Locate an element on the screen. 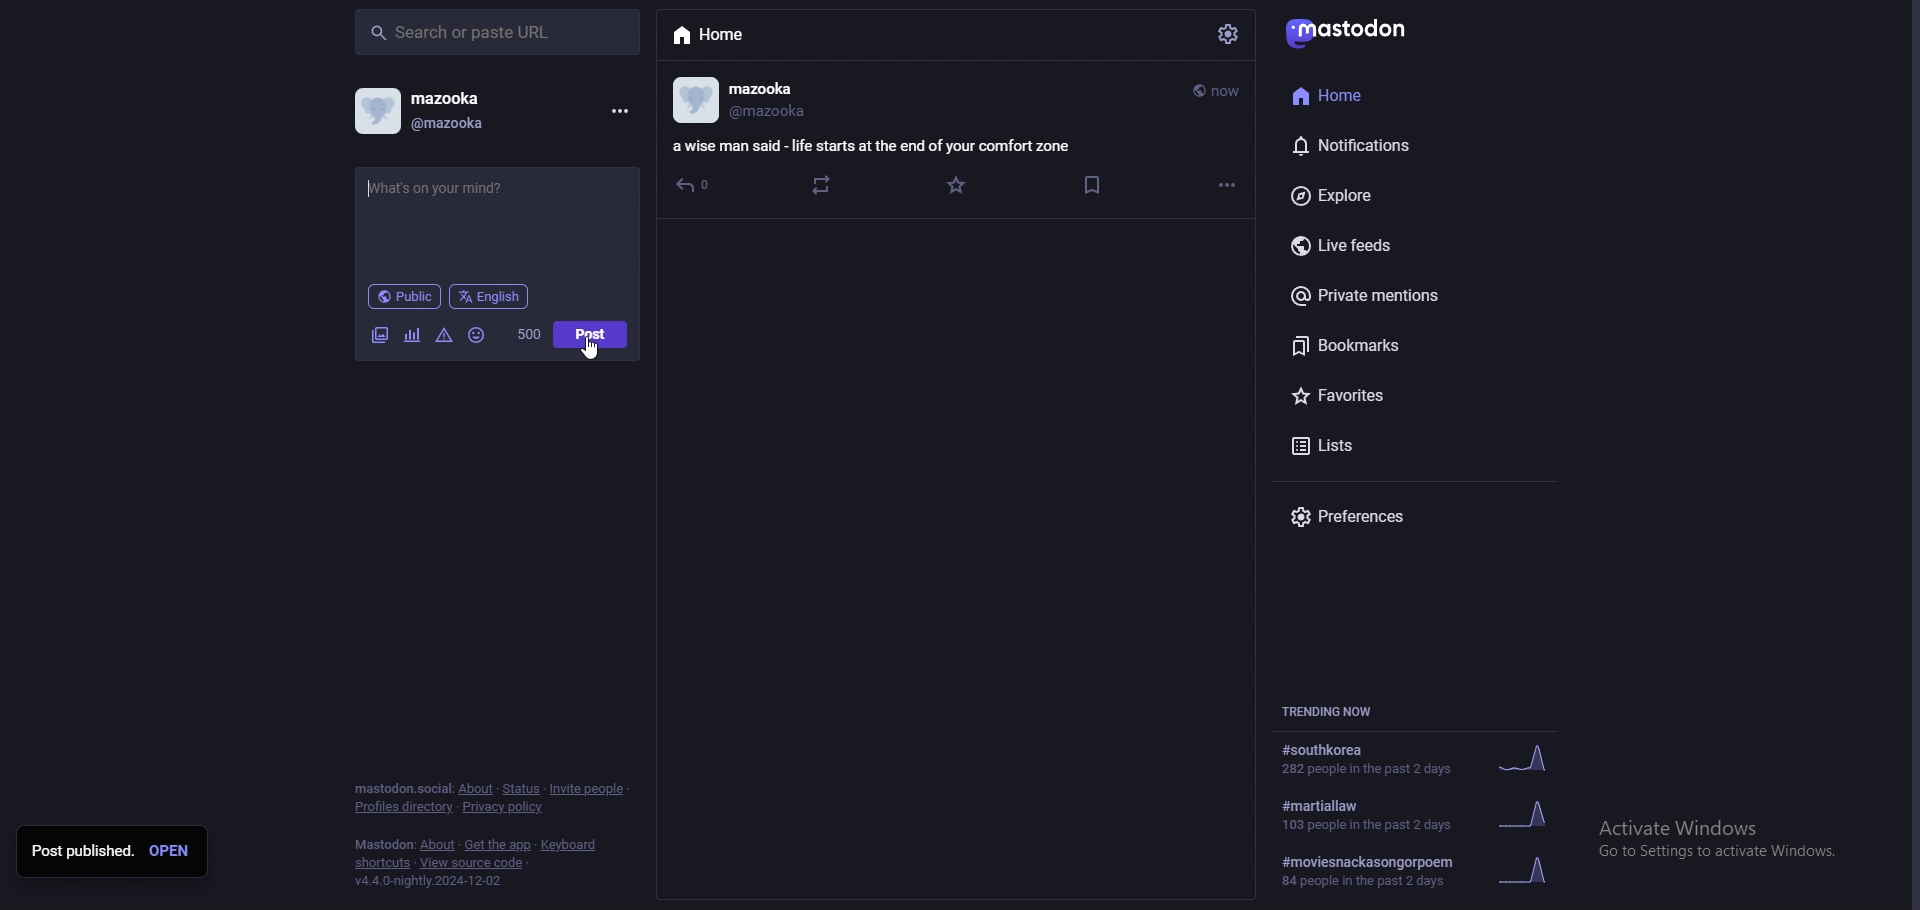  wisdom status is located at coordinates (878, 145).